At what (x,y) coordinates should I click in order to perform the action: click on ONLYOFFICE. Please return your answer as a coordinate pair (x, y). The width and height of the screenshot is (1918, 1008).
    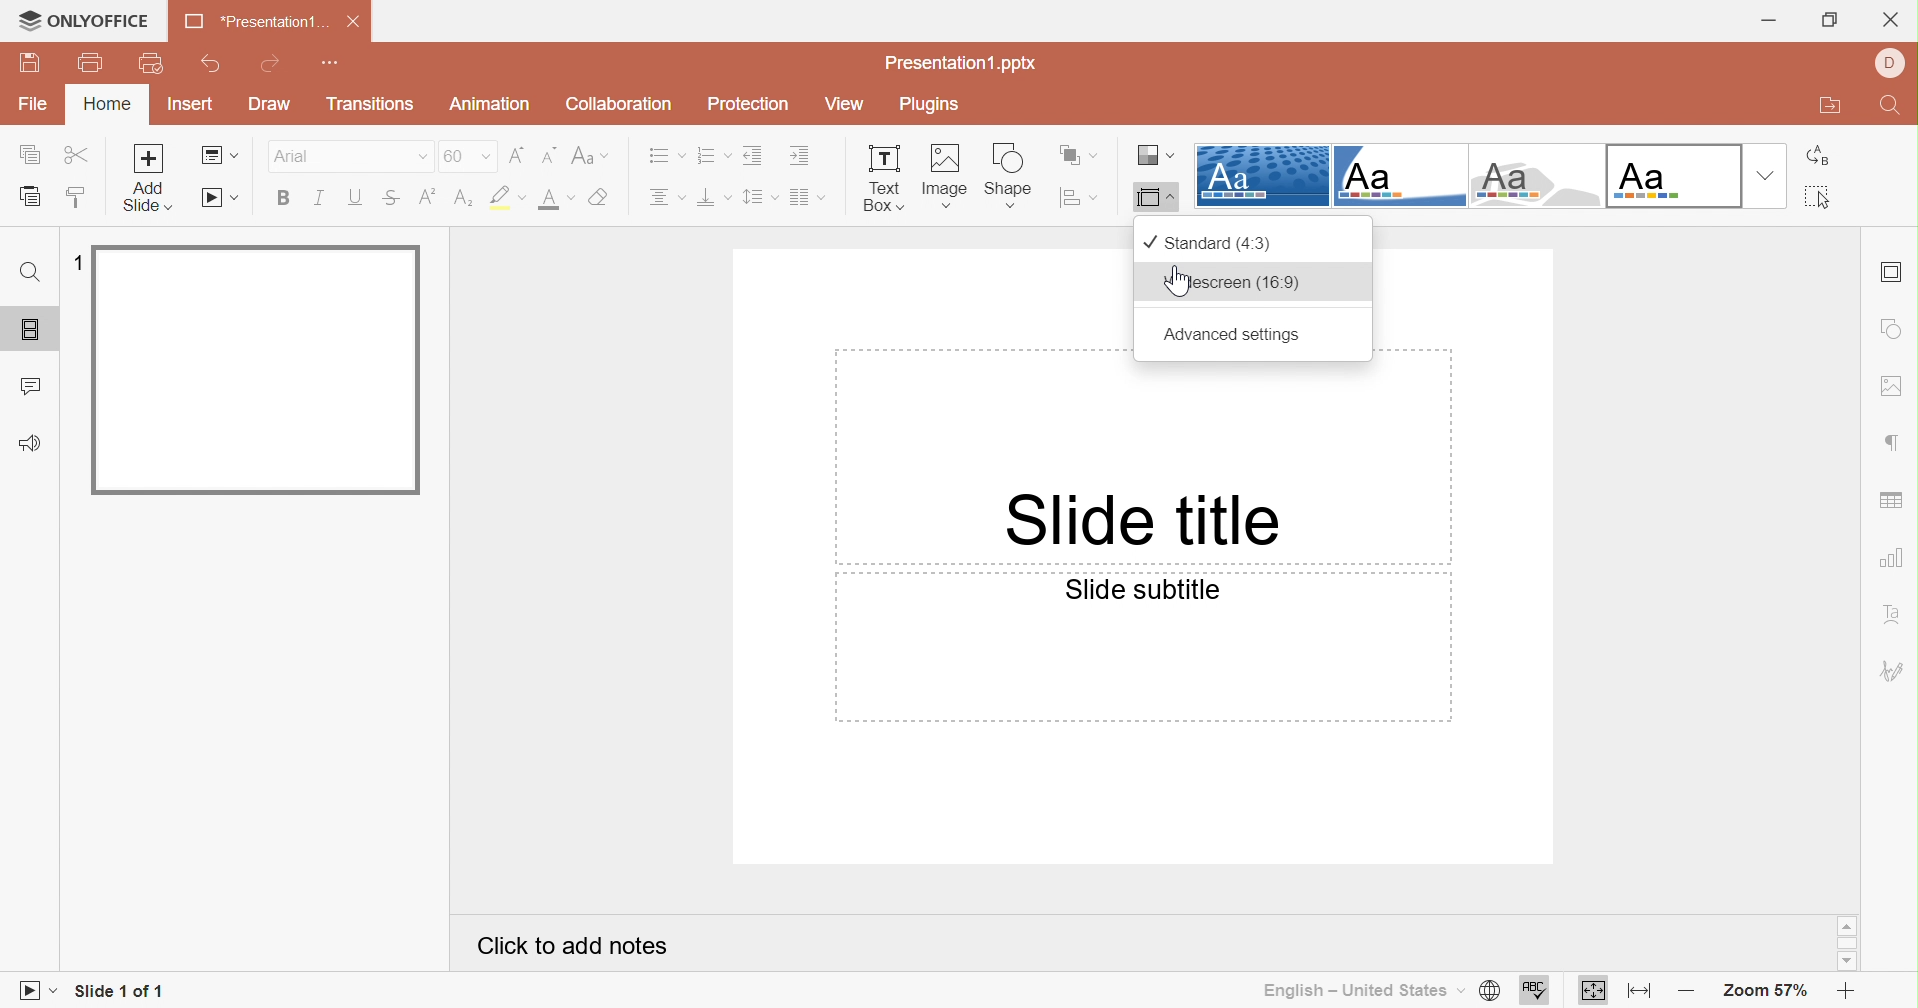
    Looking at the image, I should click on (88, 22).